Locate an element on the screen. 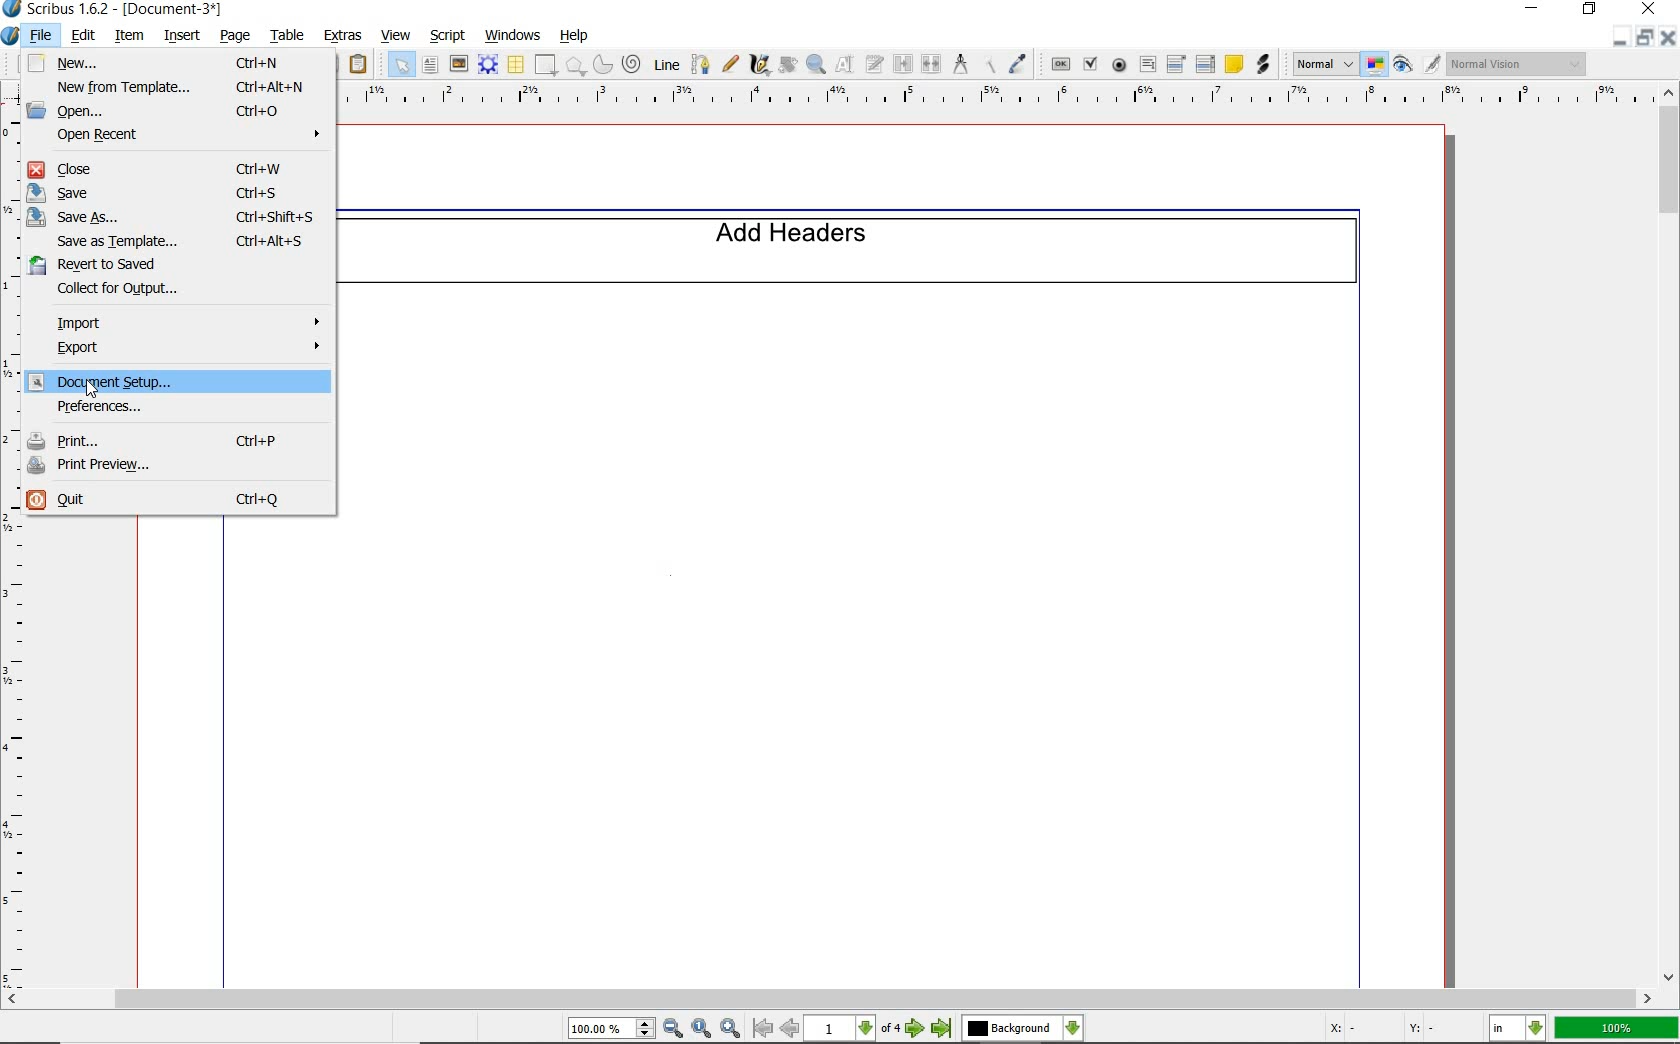  pdf list box is located at coordinates (1206, 63).